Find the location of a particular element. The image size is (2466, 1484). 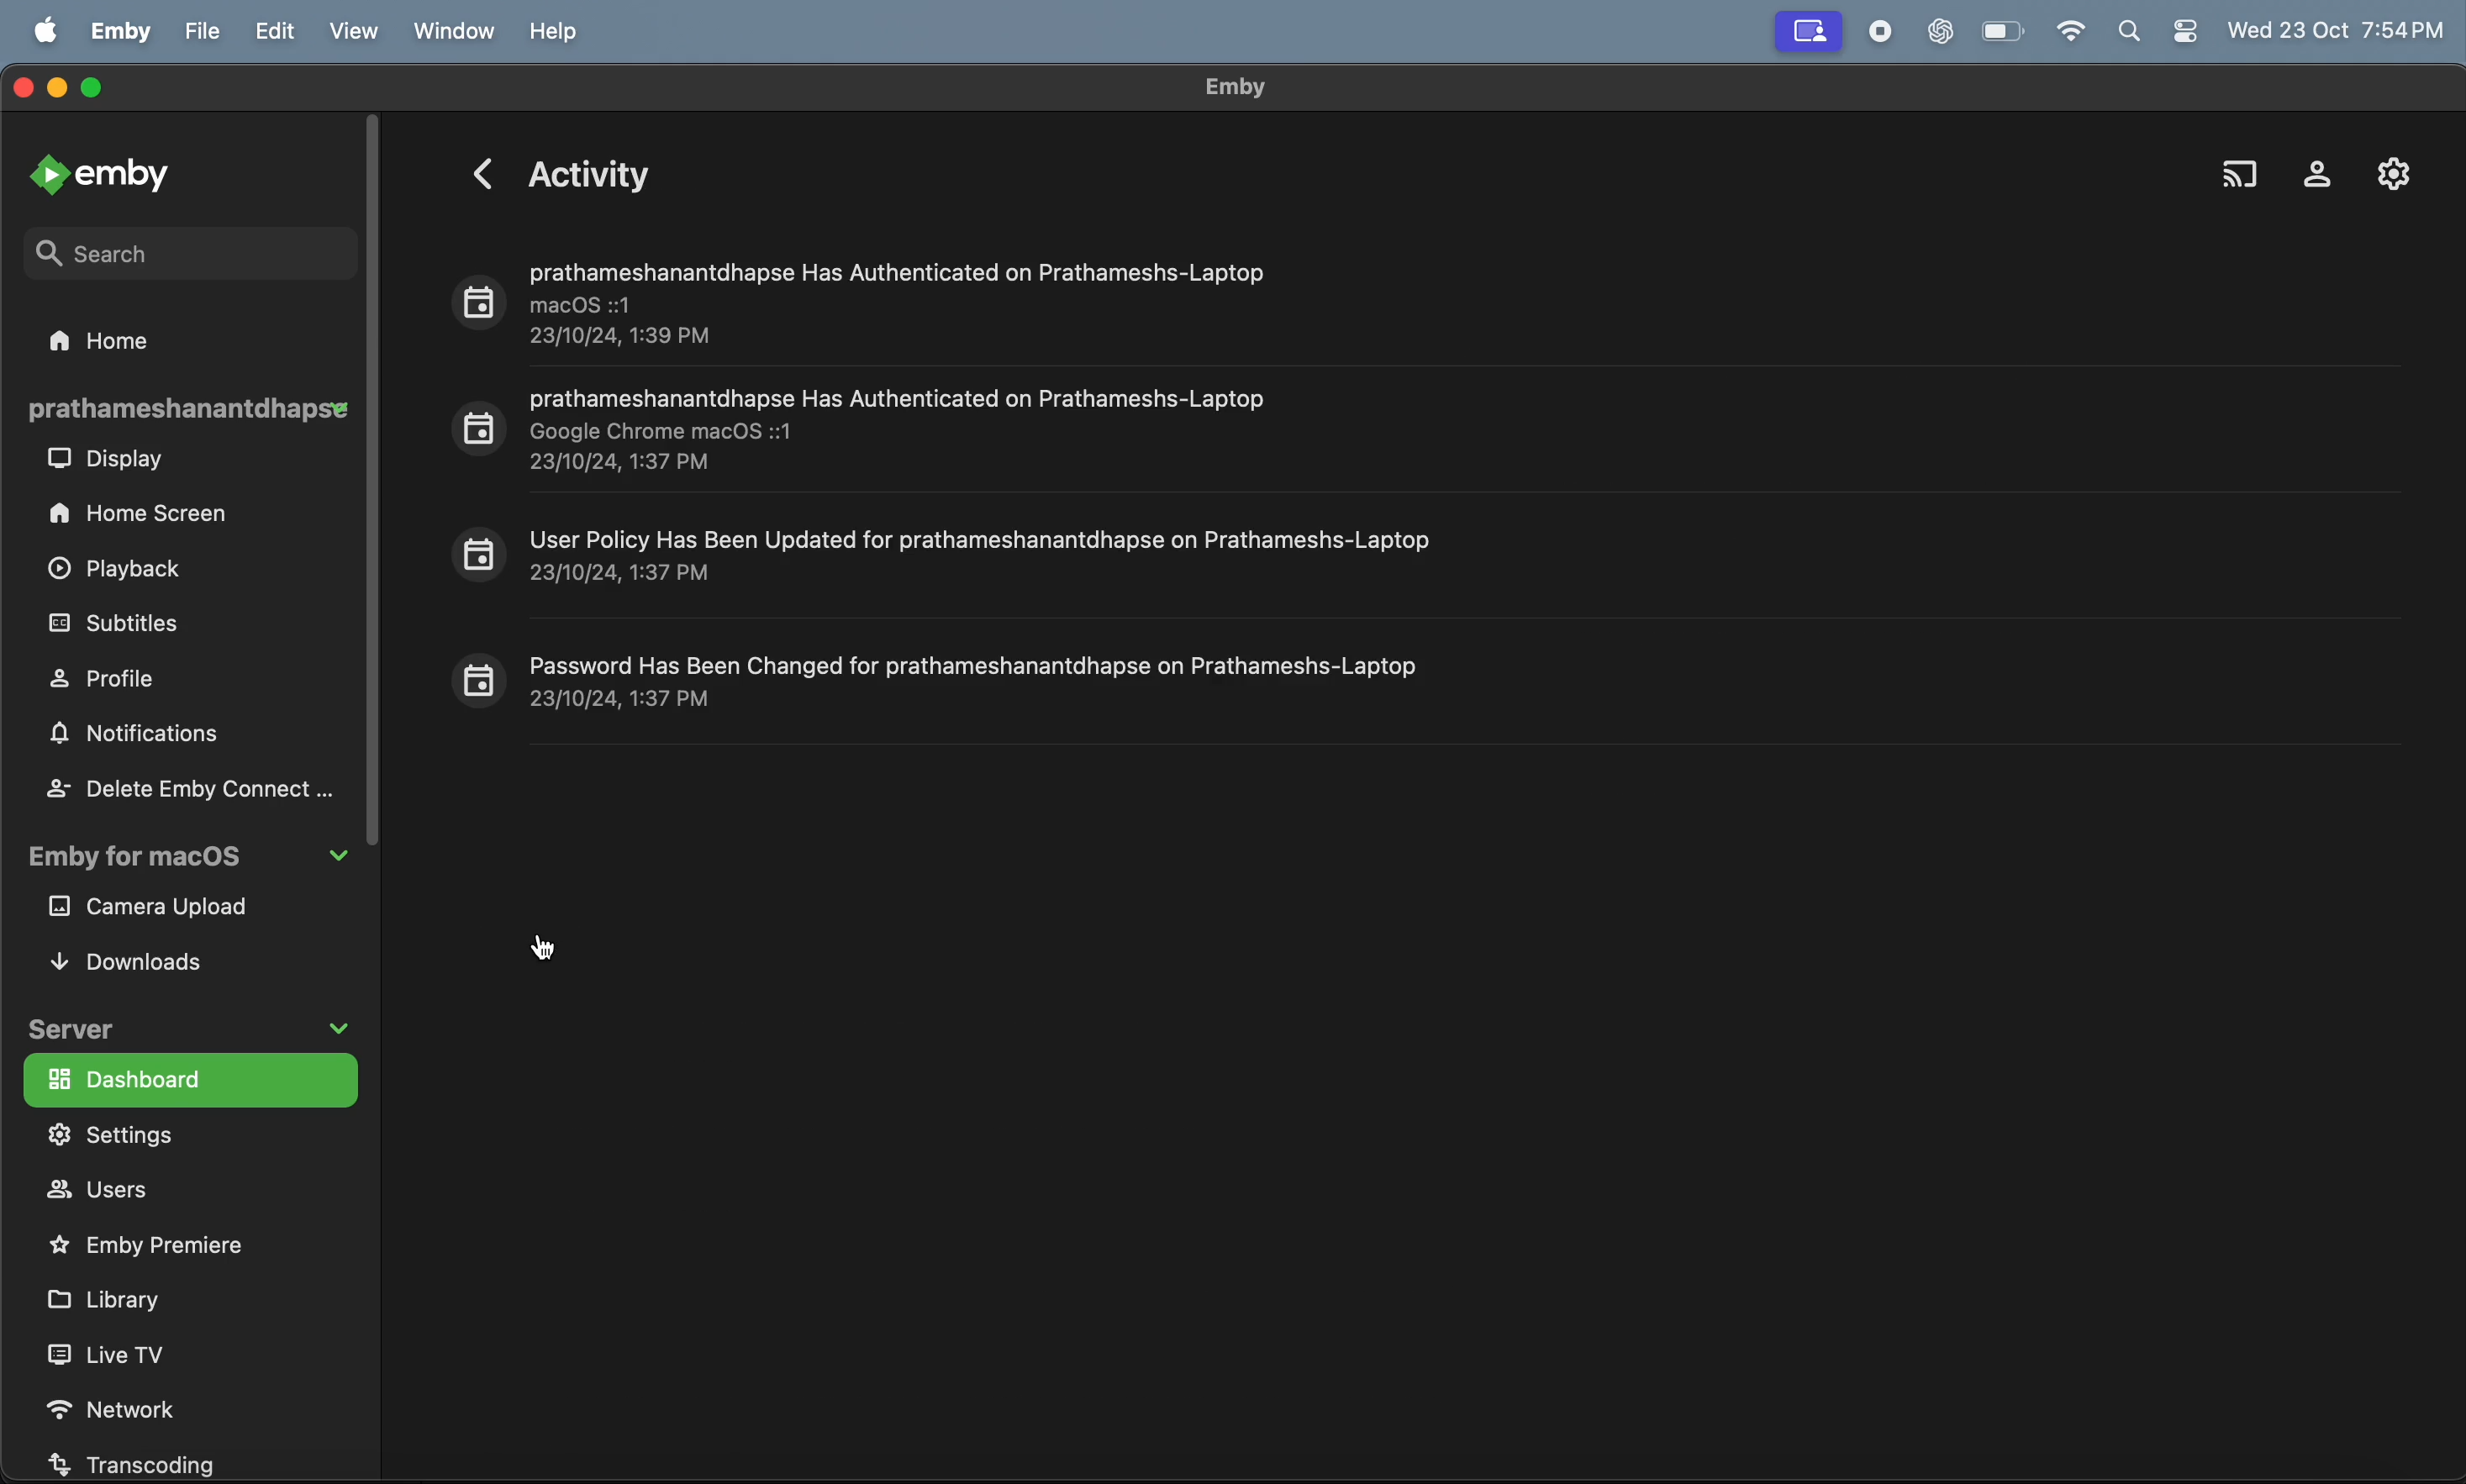

emby is located at coordinates (111, 172).